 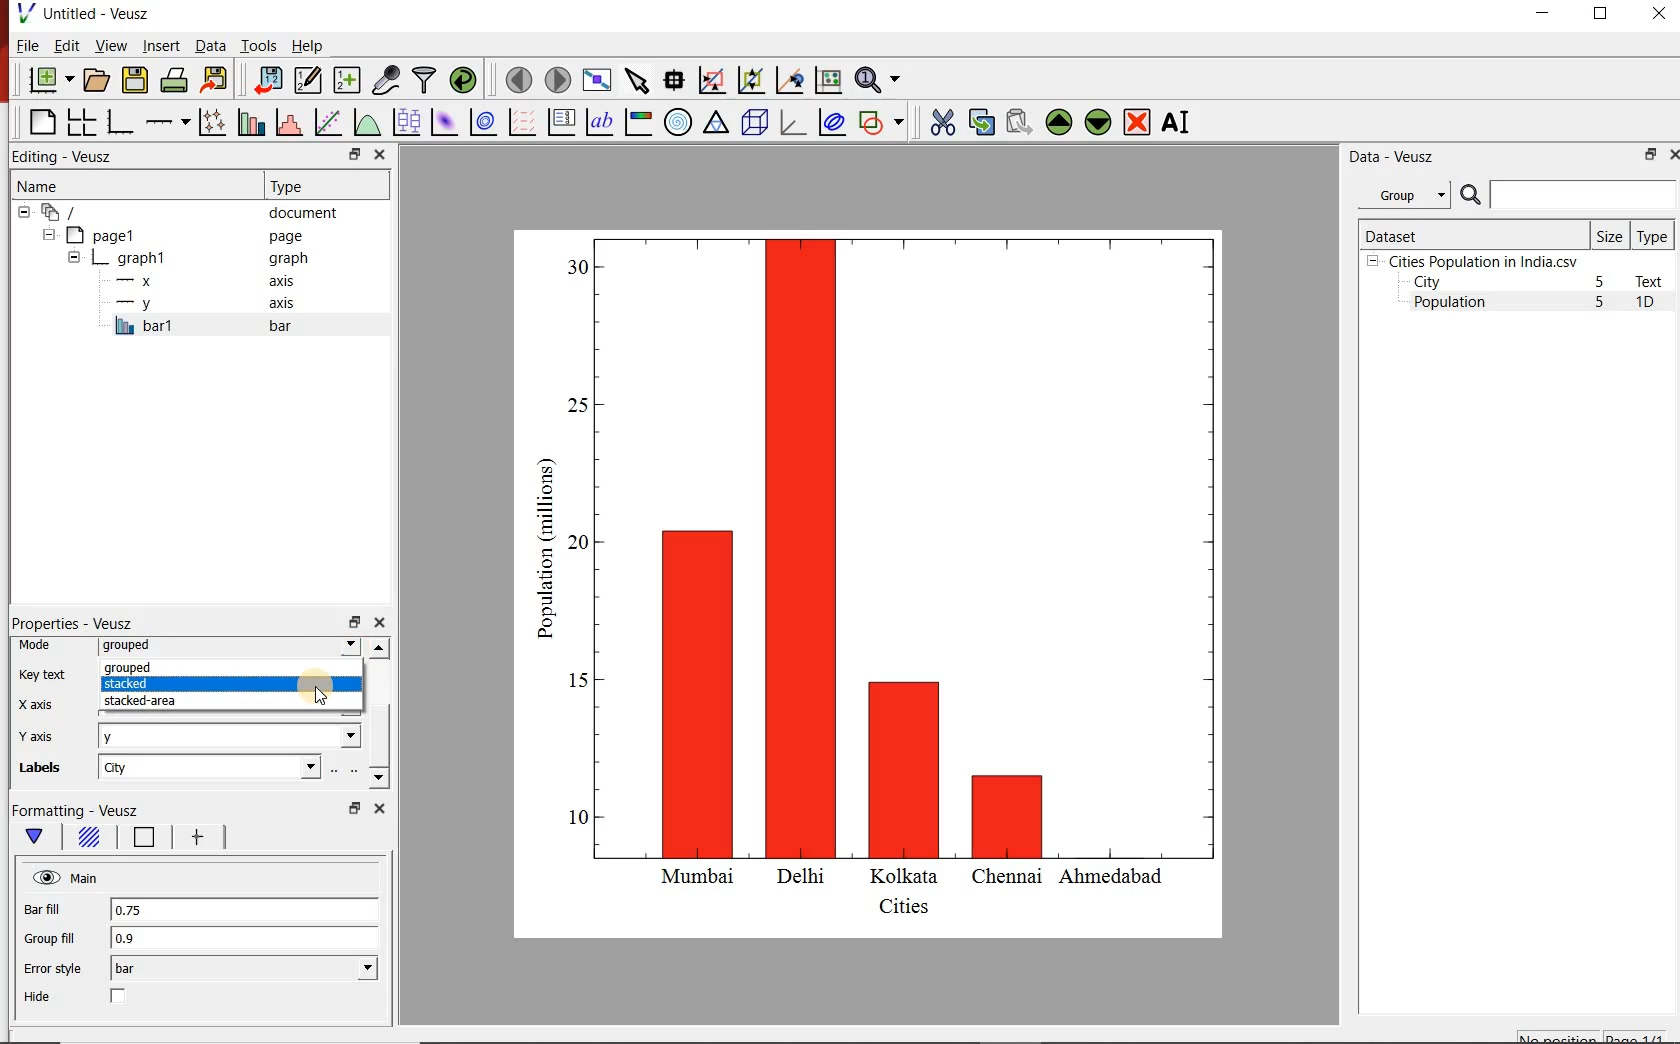 I want to click on bar1, so click(x=224, y=326).